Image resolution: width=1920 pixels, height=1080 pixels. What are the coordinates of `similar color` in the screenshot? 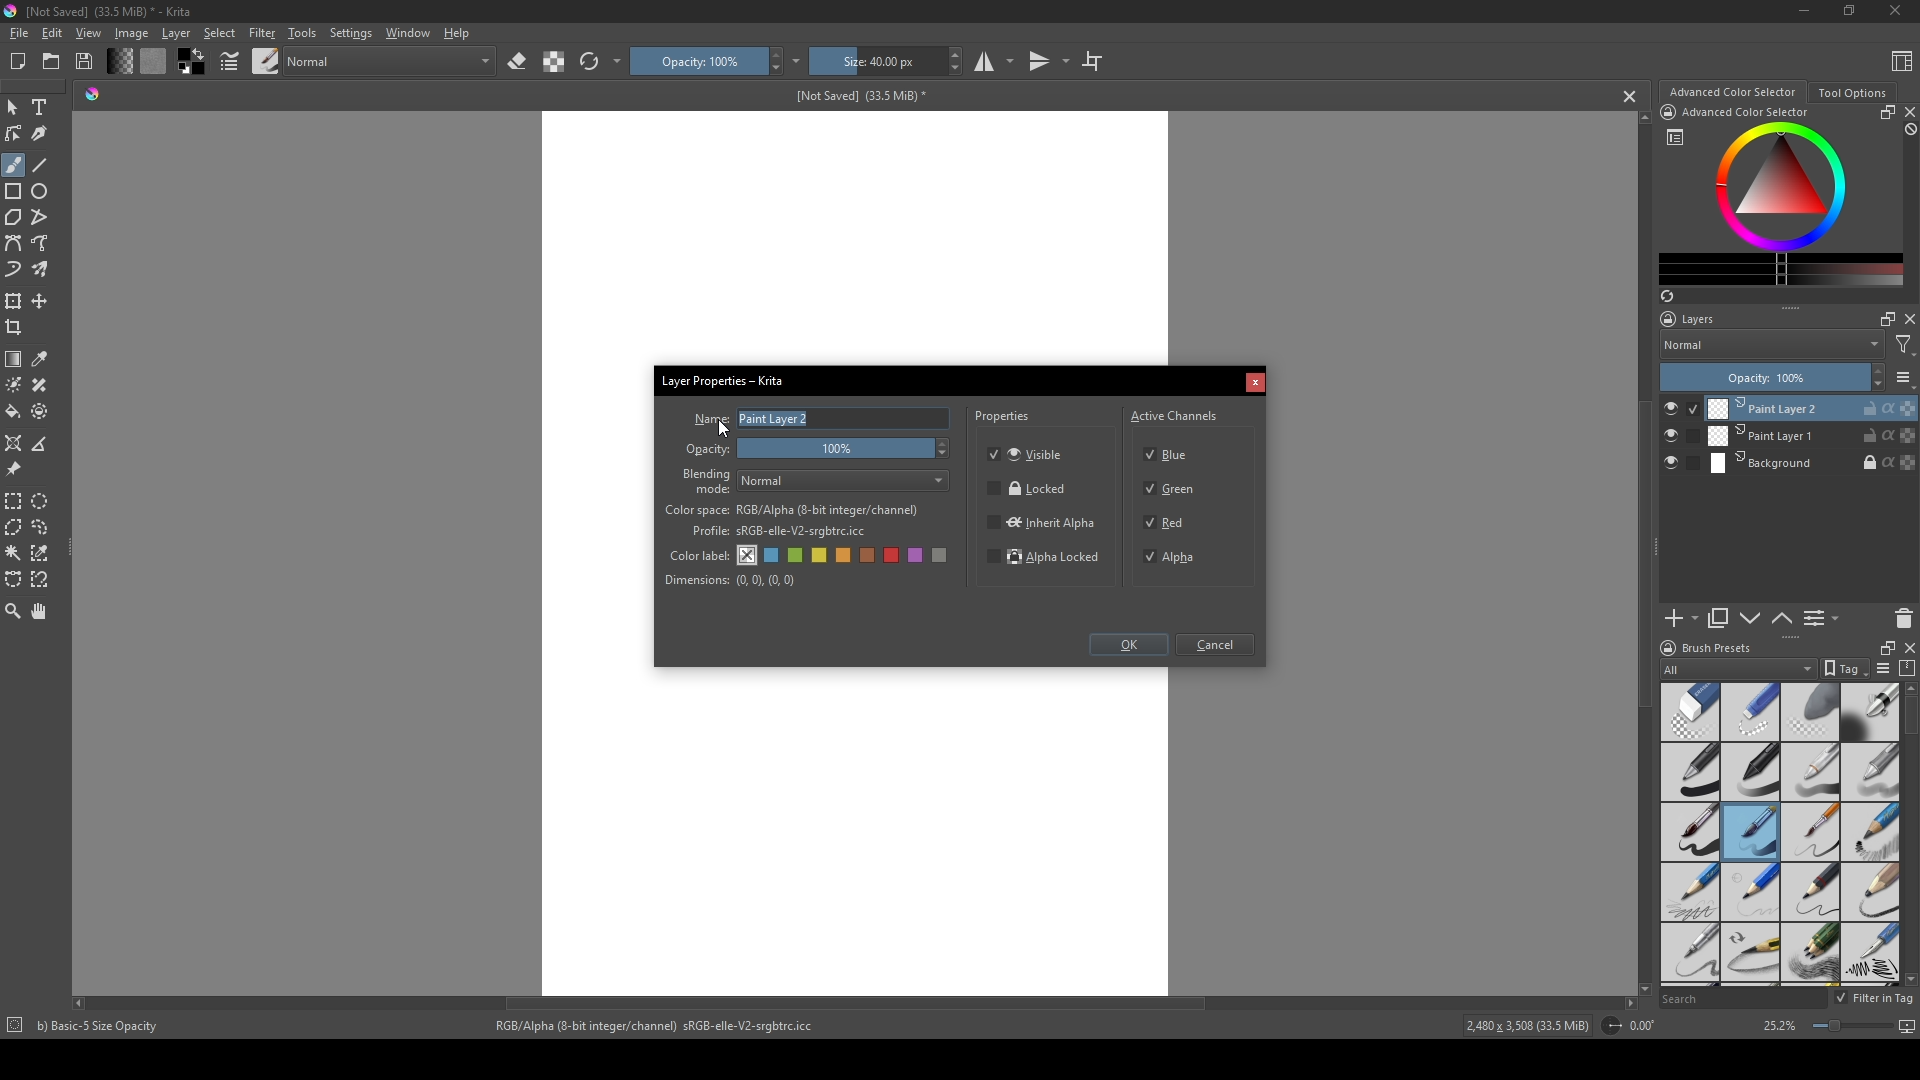 It's located at (44, 552).